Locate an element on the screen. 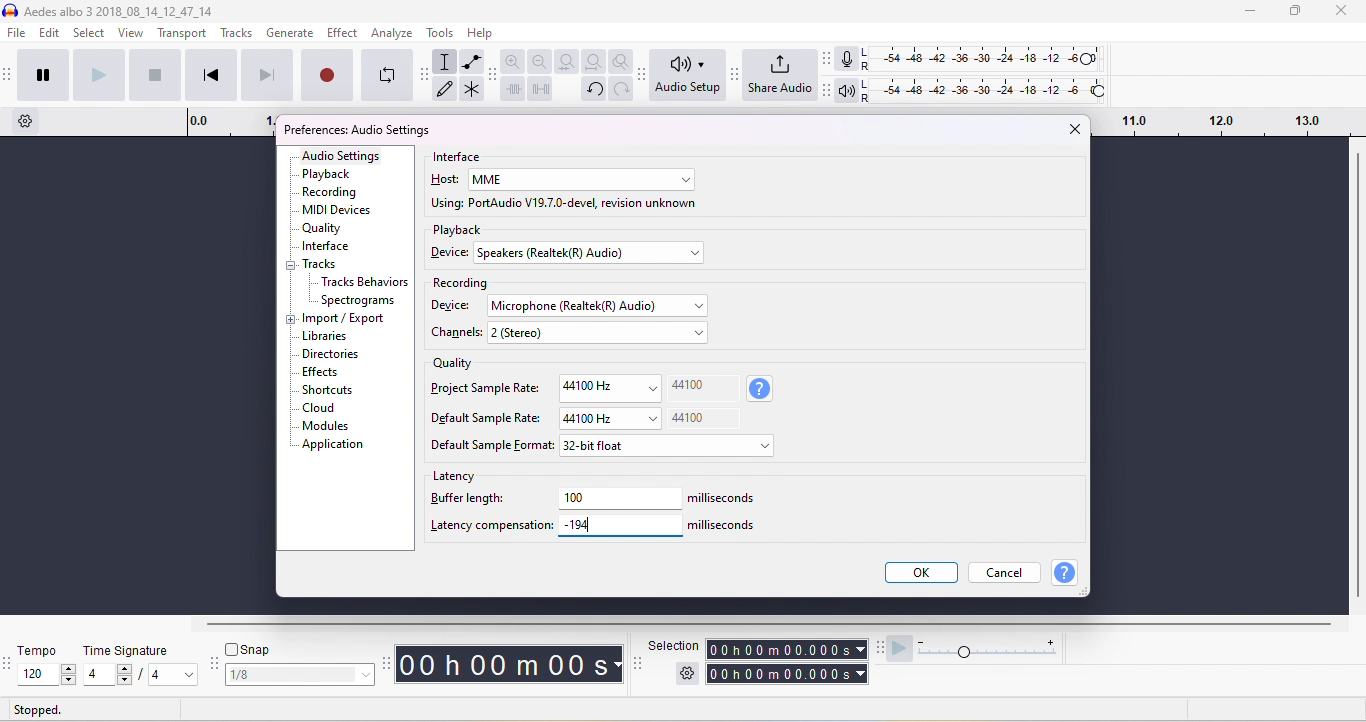 This screenshot has width=1366, height=722. draw tool  is located at coordinates (445, 87).